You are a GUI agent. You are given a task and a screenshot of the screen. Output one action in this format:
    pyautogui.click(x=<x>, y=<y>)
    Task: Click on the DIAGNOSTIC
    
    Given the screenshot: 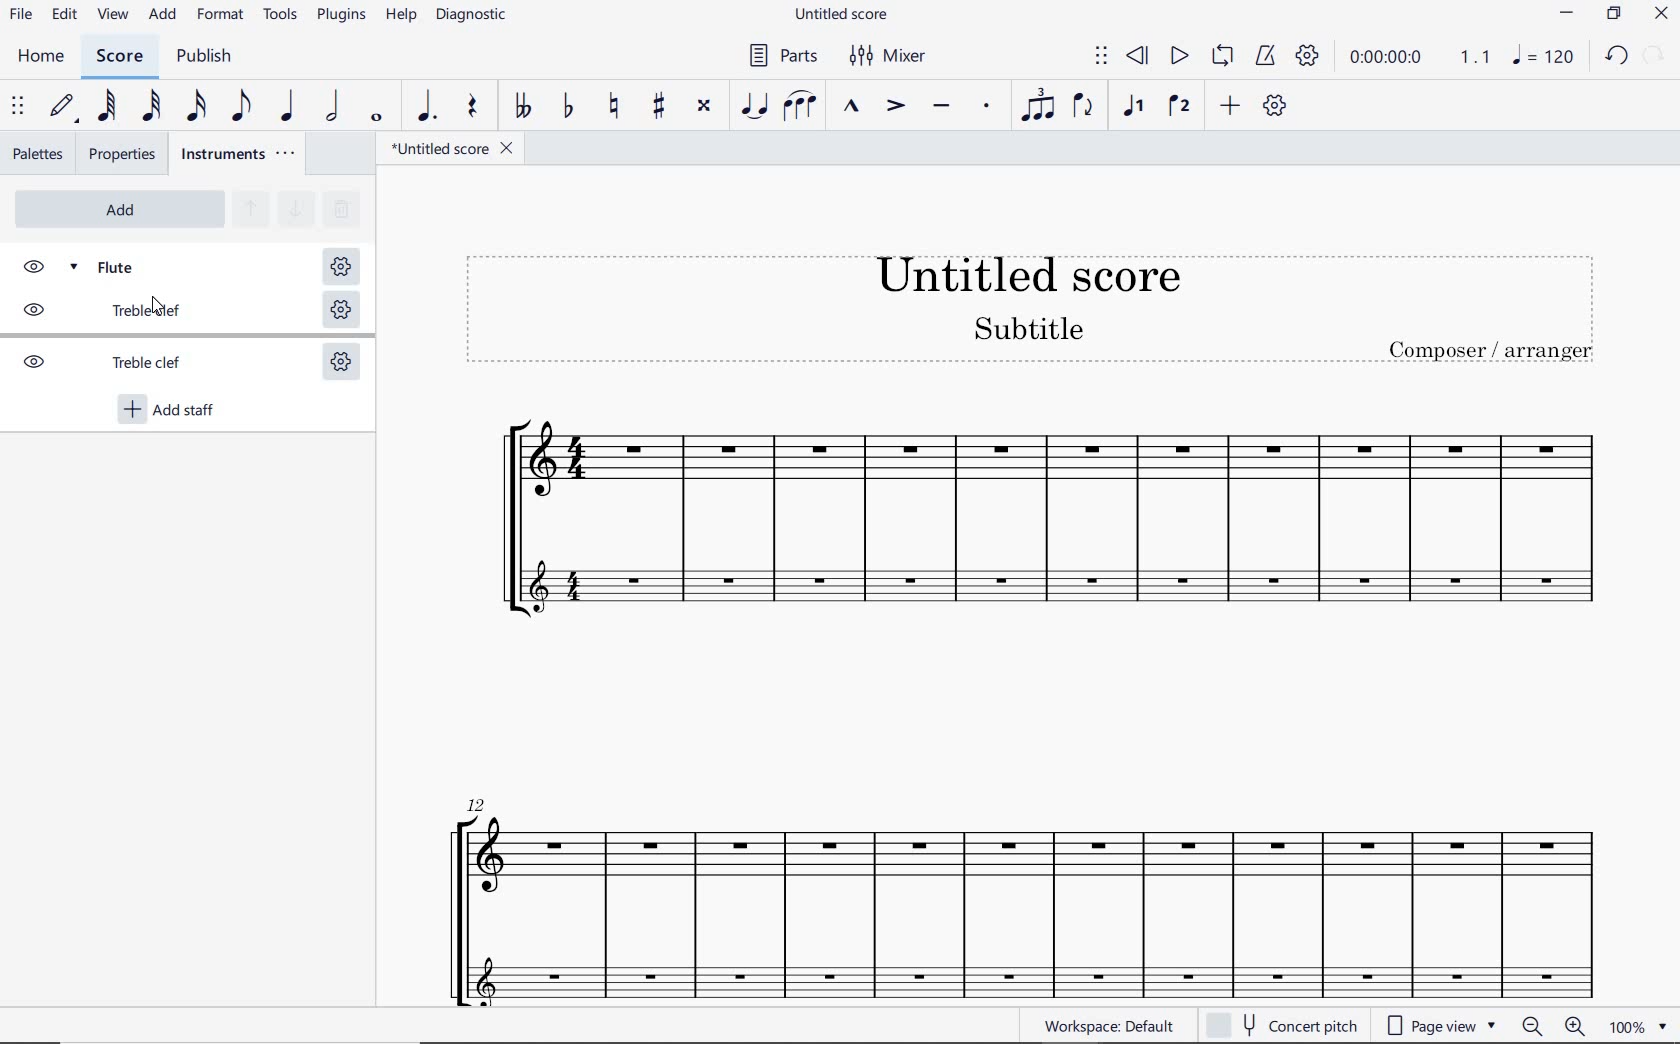 What is the action you would take?
    pyautogui.click(x=473, y=16)
    